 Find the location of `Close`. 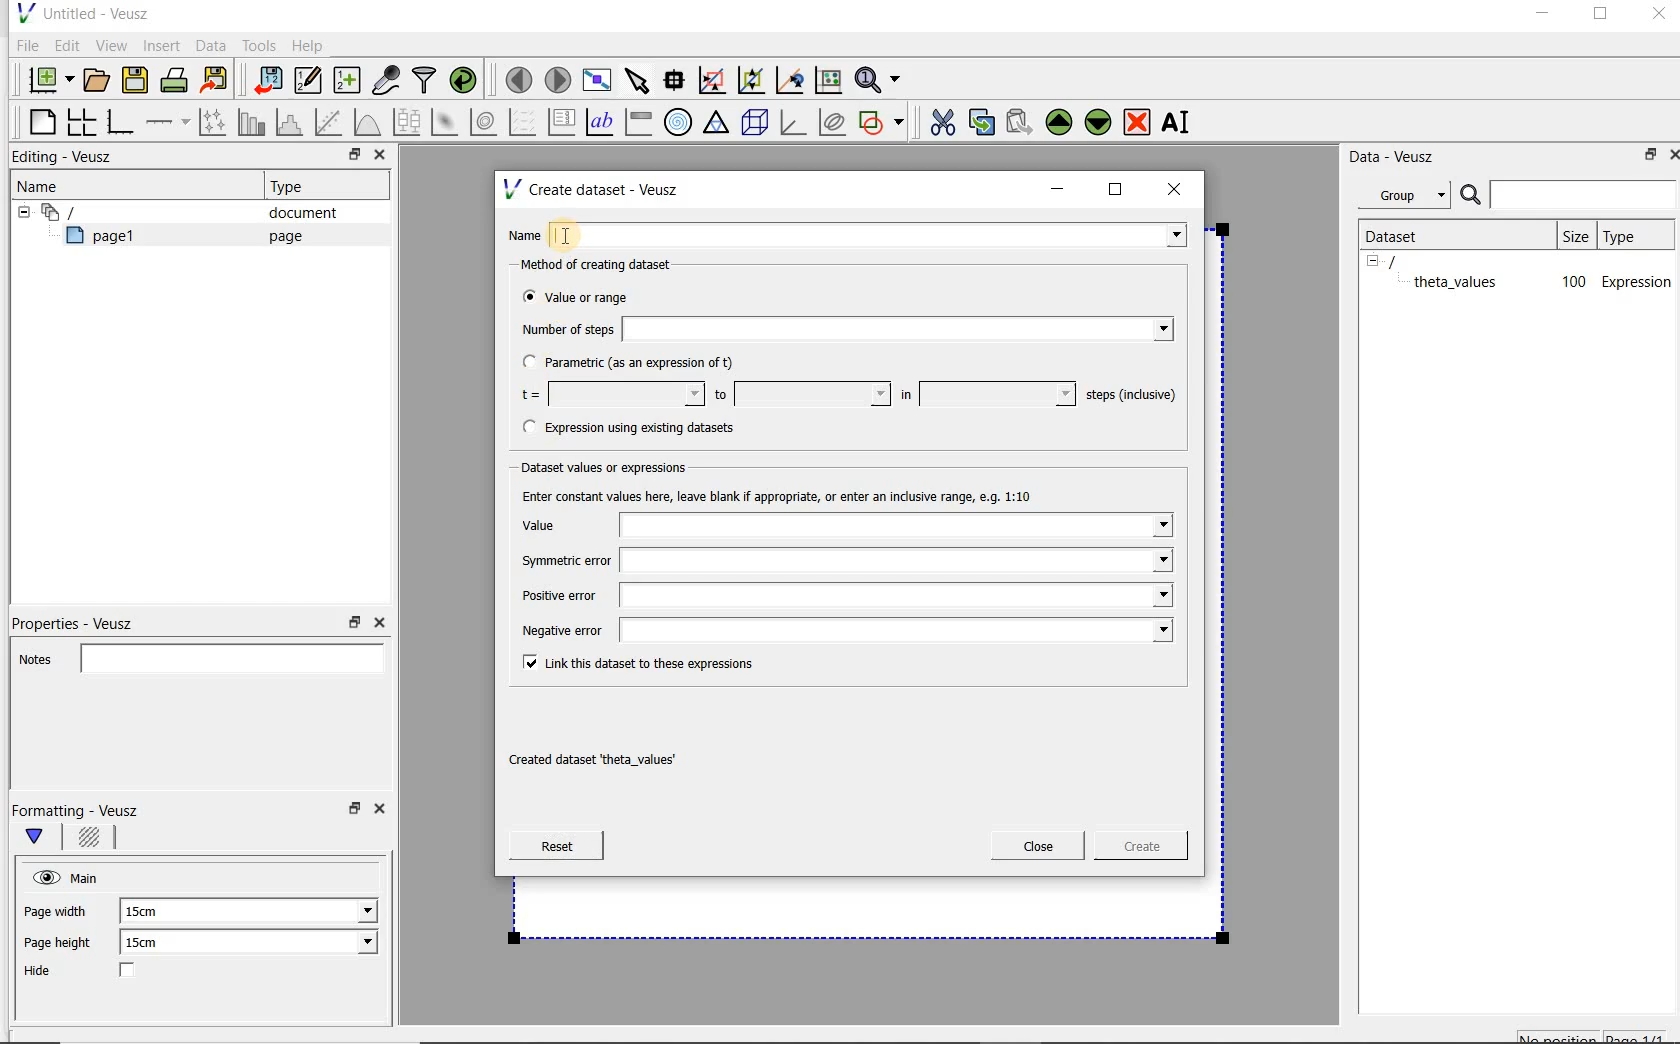

Close is located at coordinates (378, 623).